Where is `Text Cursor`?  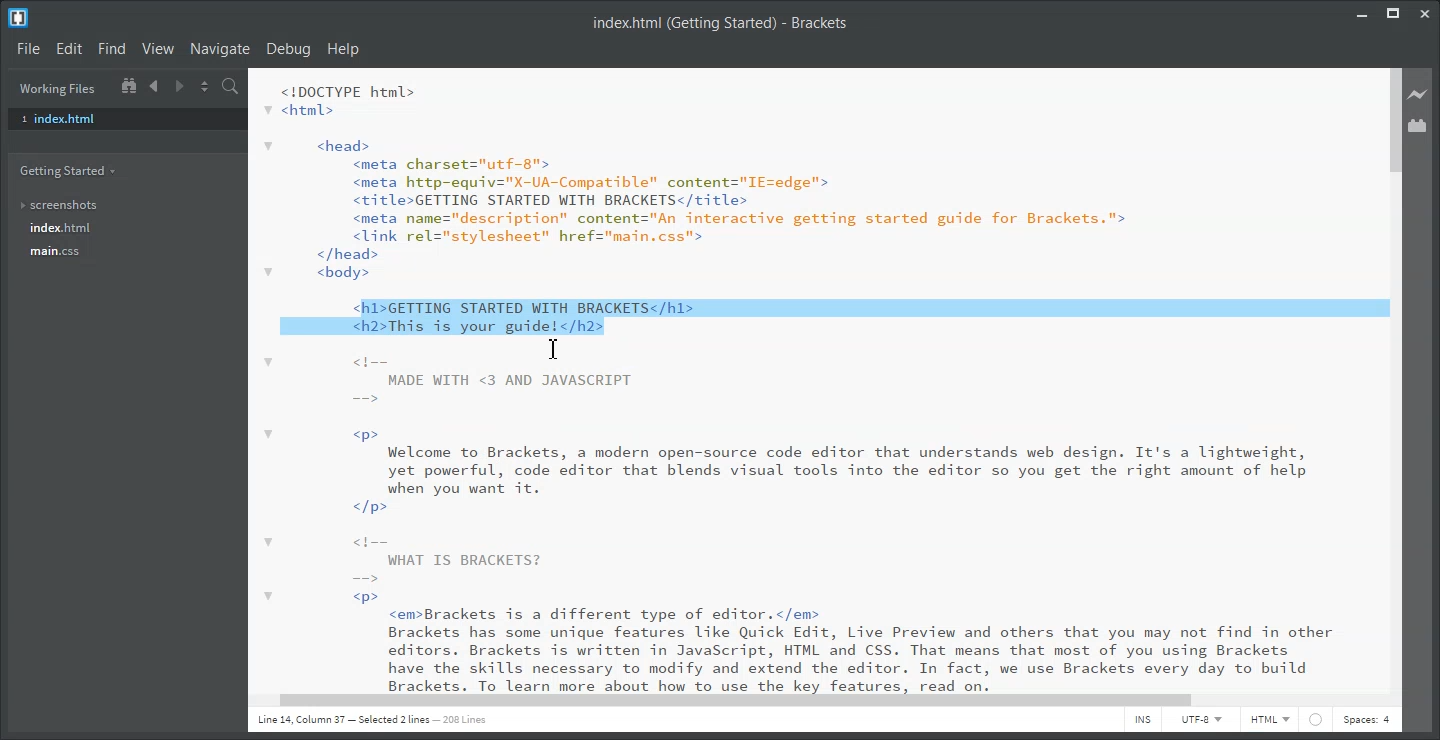
Text Cursor is located at coordinates (553, 349).